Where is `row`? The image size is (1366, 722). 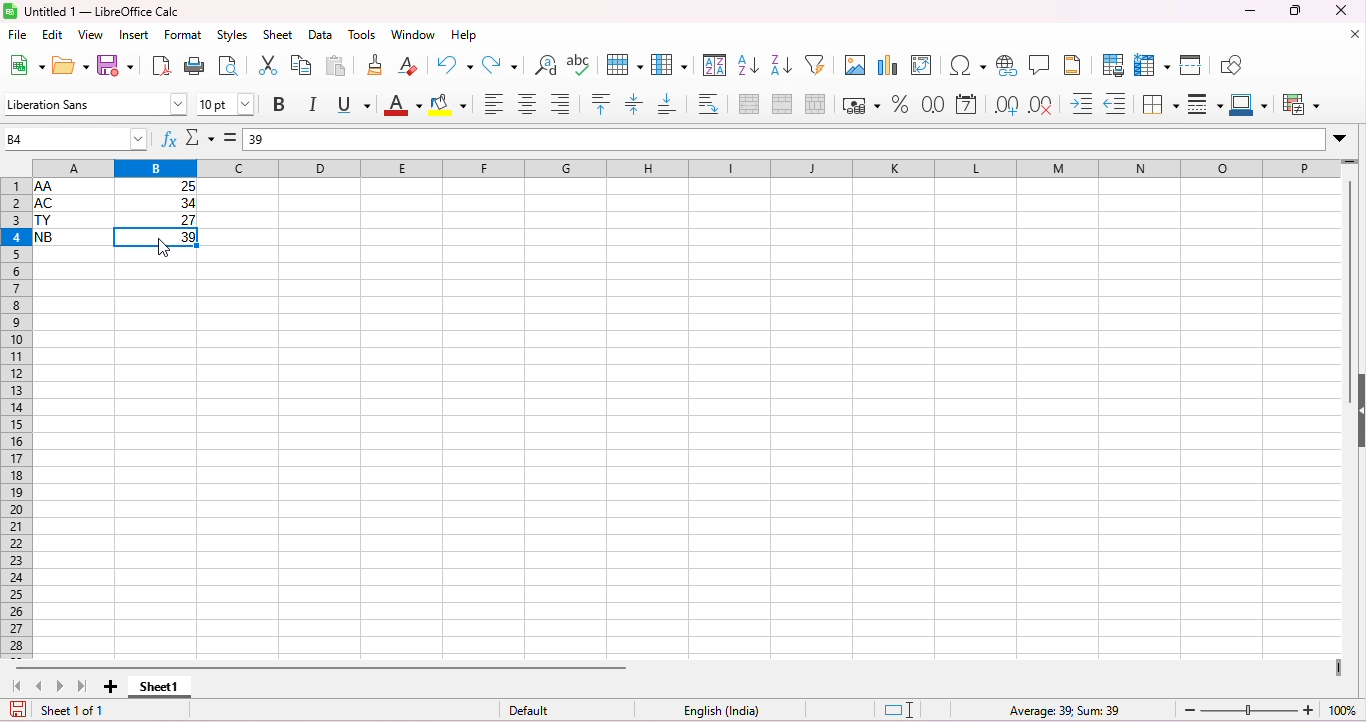 row is located at coordinates (626, 64).